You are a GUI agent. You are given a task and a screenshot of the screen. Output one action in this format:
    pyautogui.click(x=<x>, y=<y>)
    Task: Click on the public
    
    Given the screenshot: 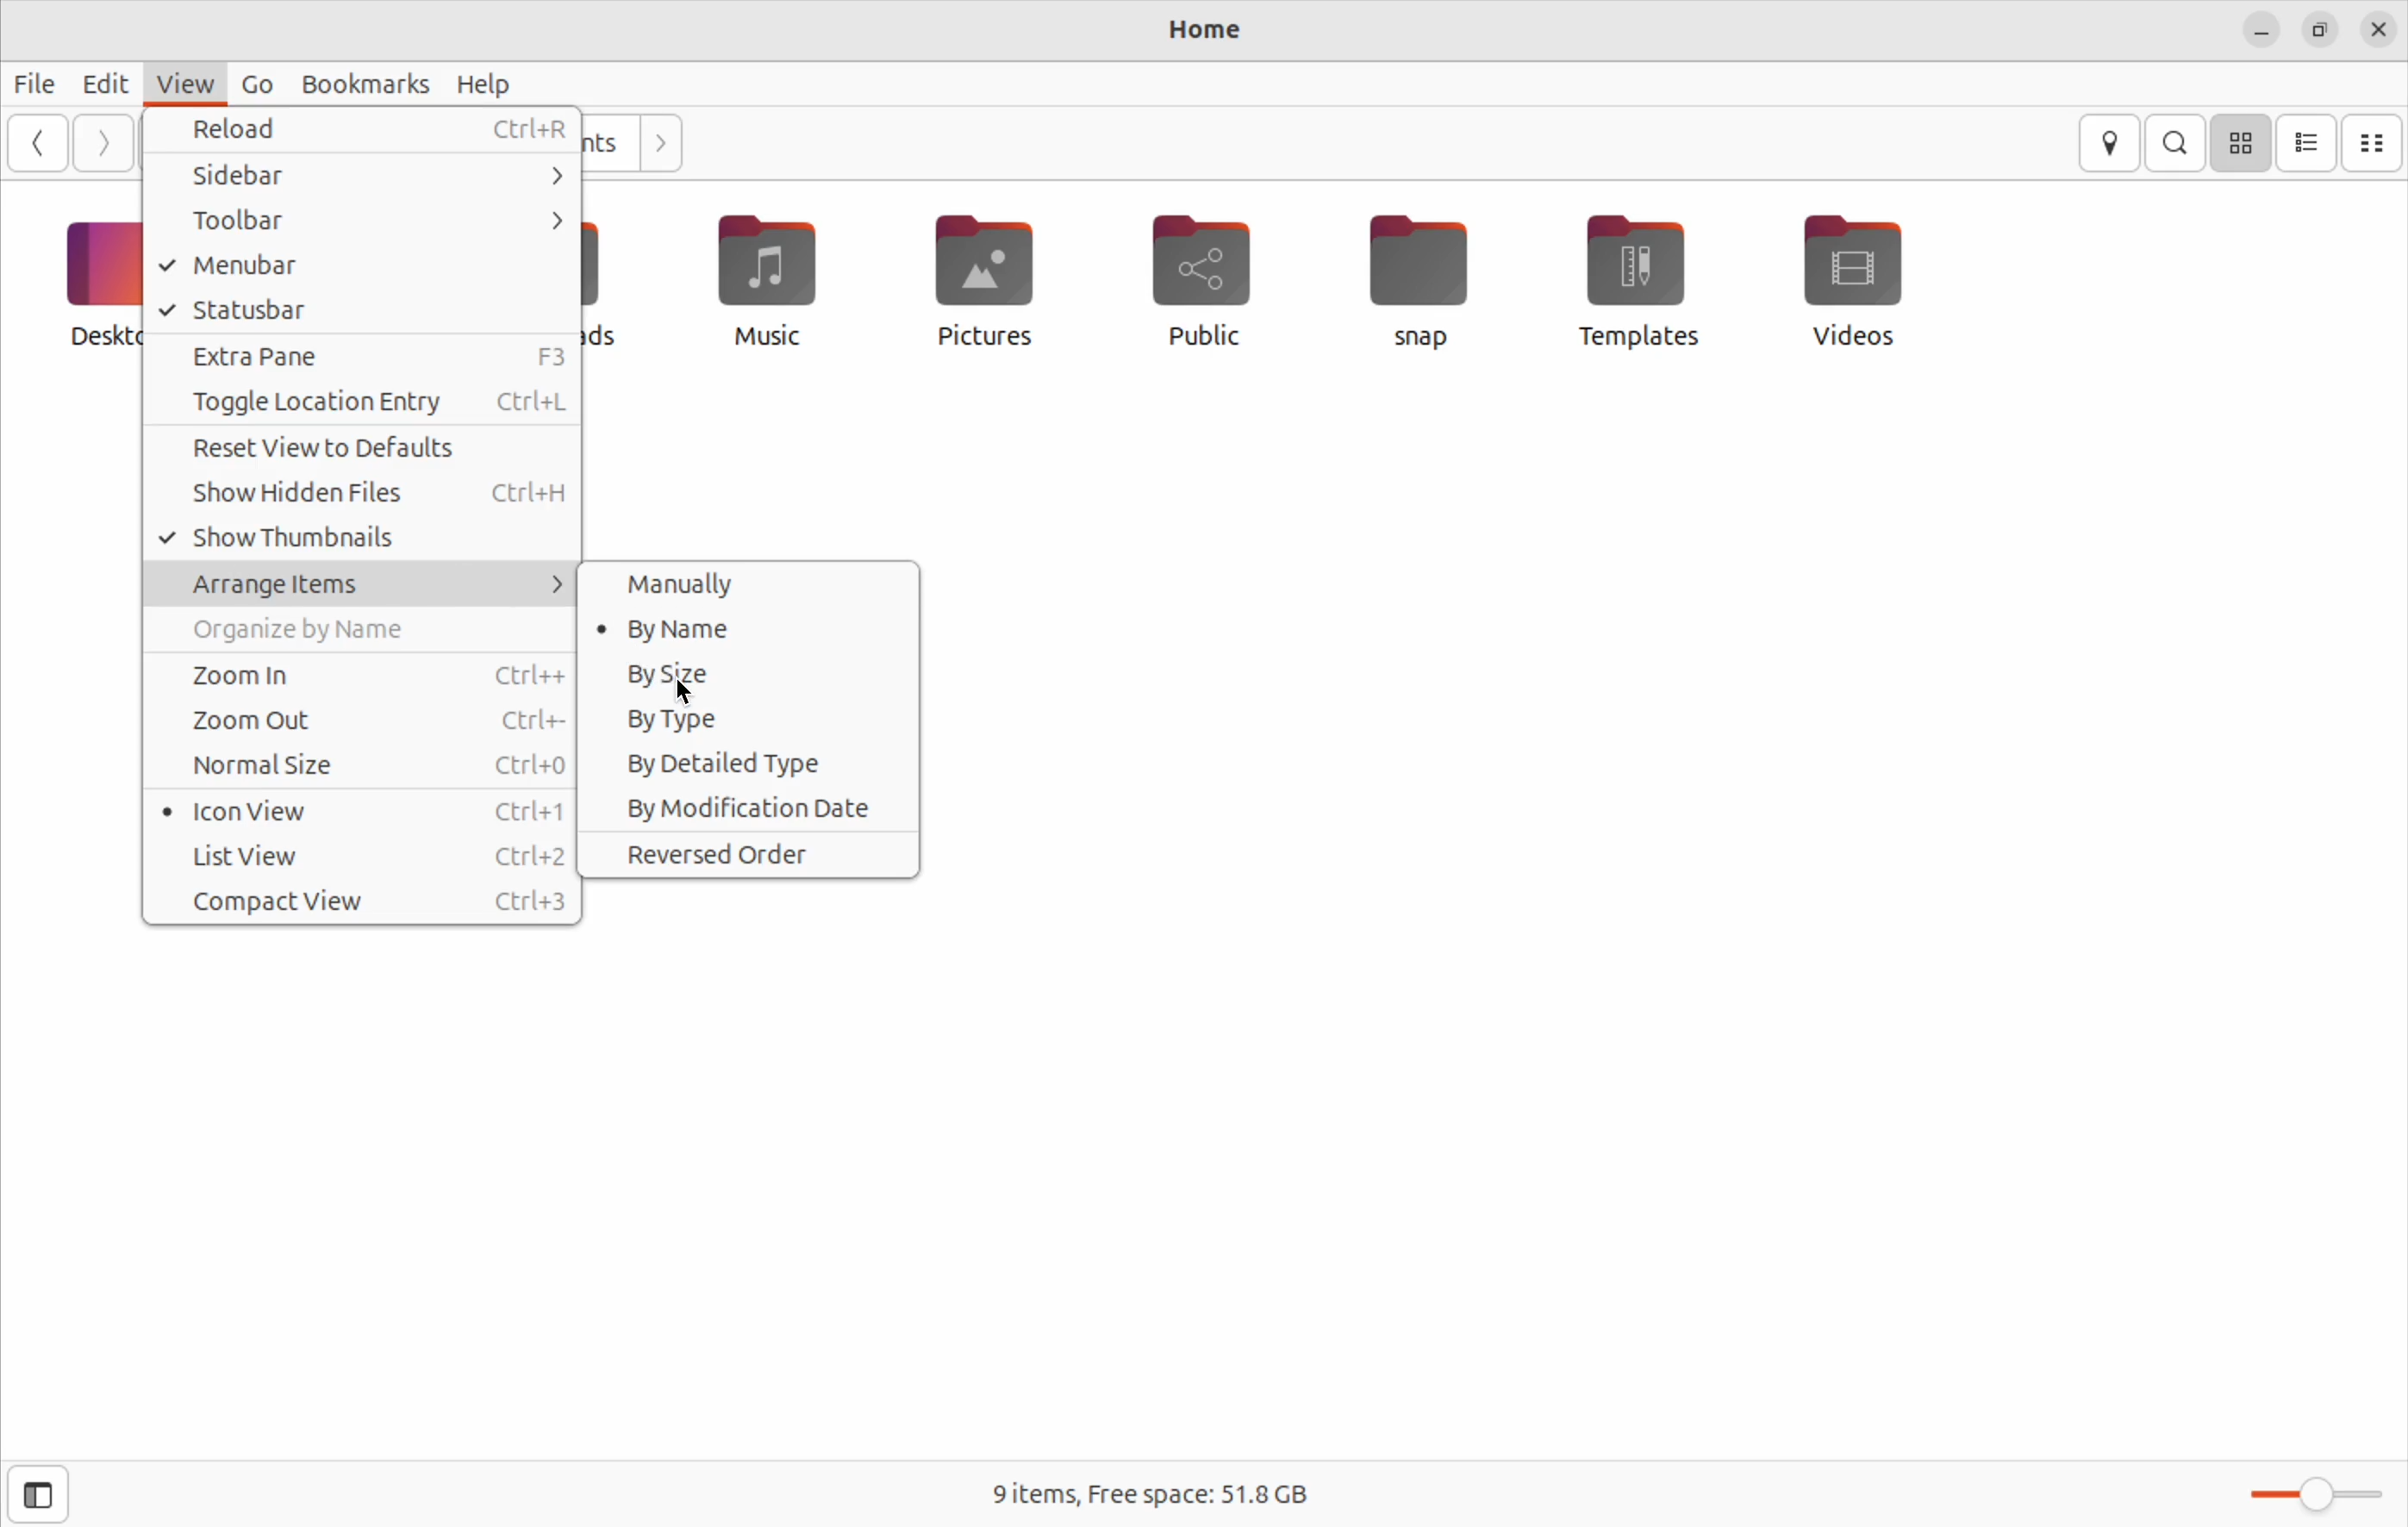 What is the action you would take?
    pyautogui.click(x=1195, y=277)
    